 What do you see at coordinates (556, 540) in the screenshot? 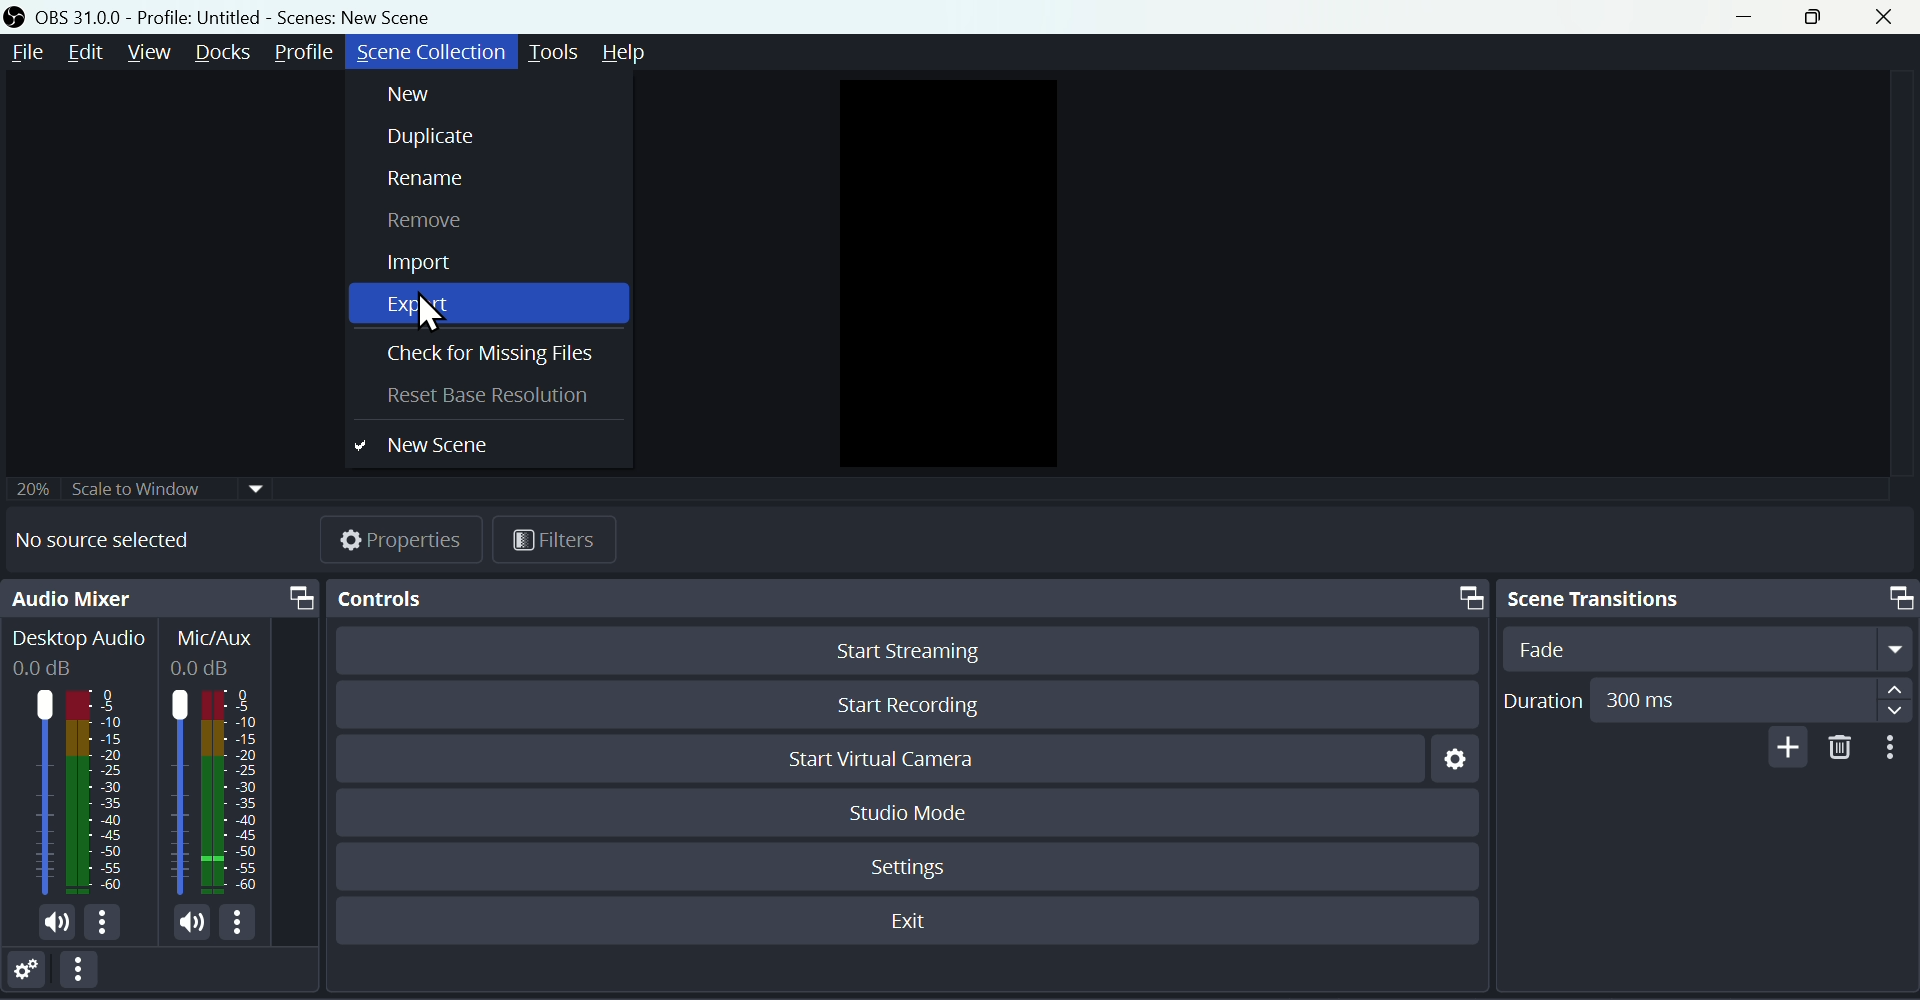
I see `Filter` at bounding box center [556, 540].